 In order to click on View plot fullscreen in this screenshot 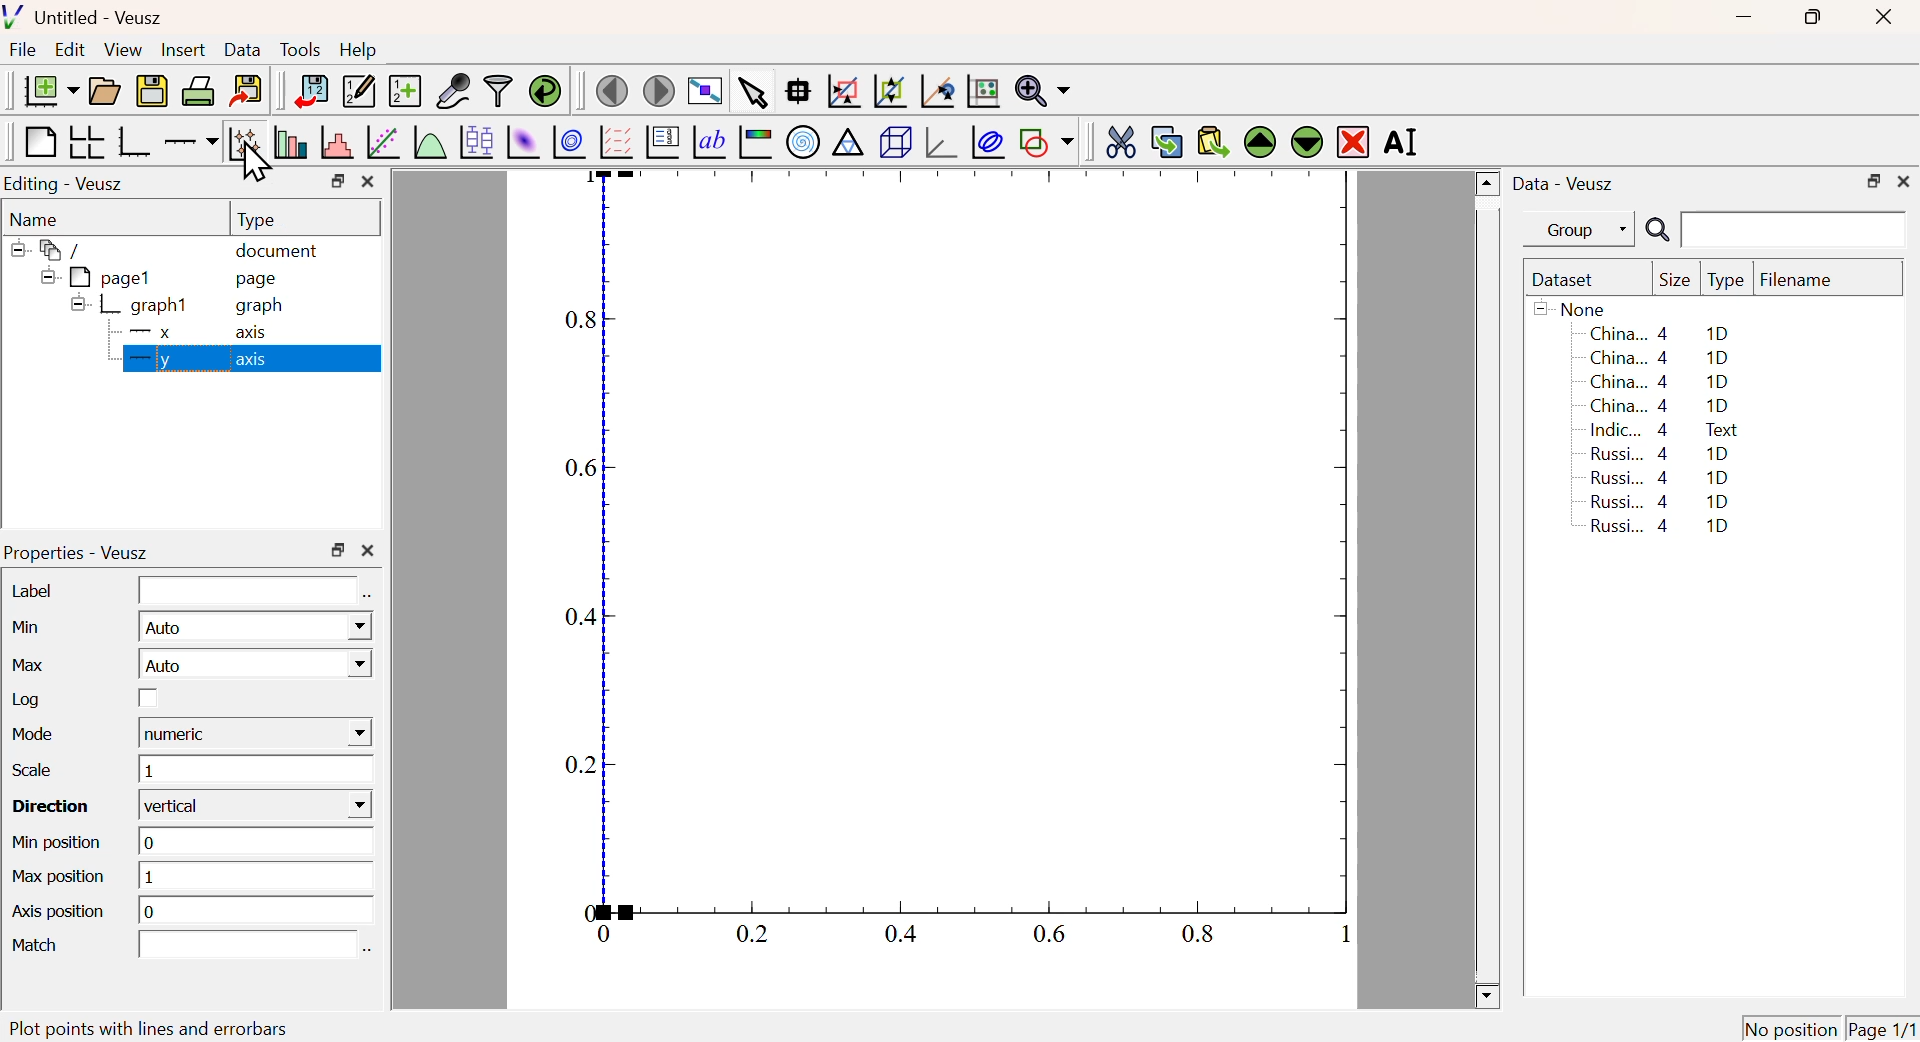, I will do `click(702, 93)`.